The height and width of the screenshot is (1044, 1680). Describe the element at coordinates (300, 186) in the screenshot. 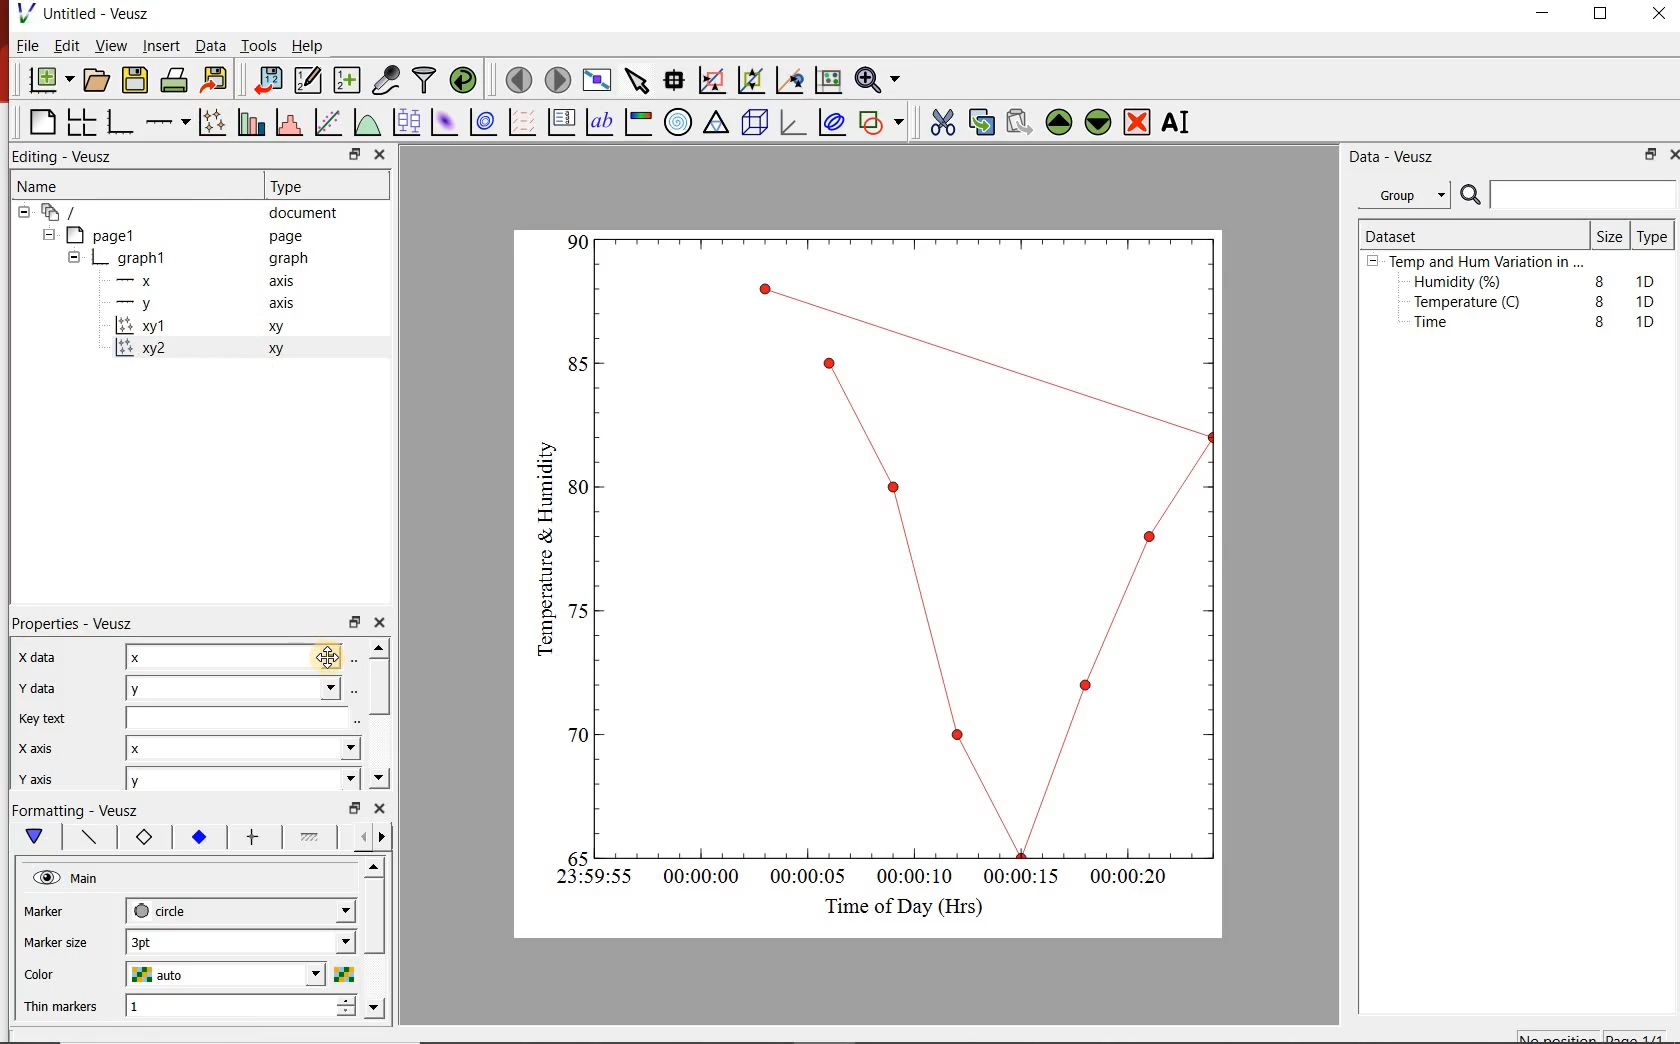

I see `Type` at that location.